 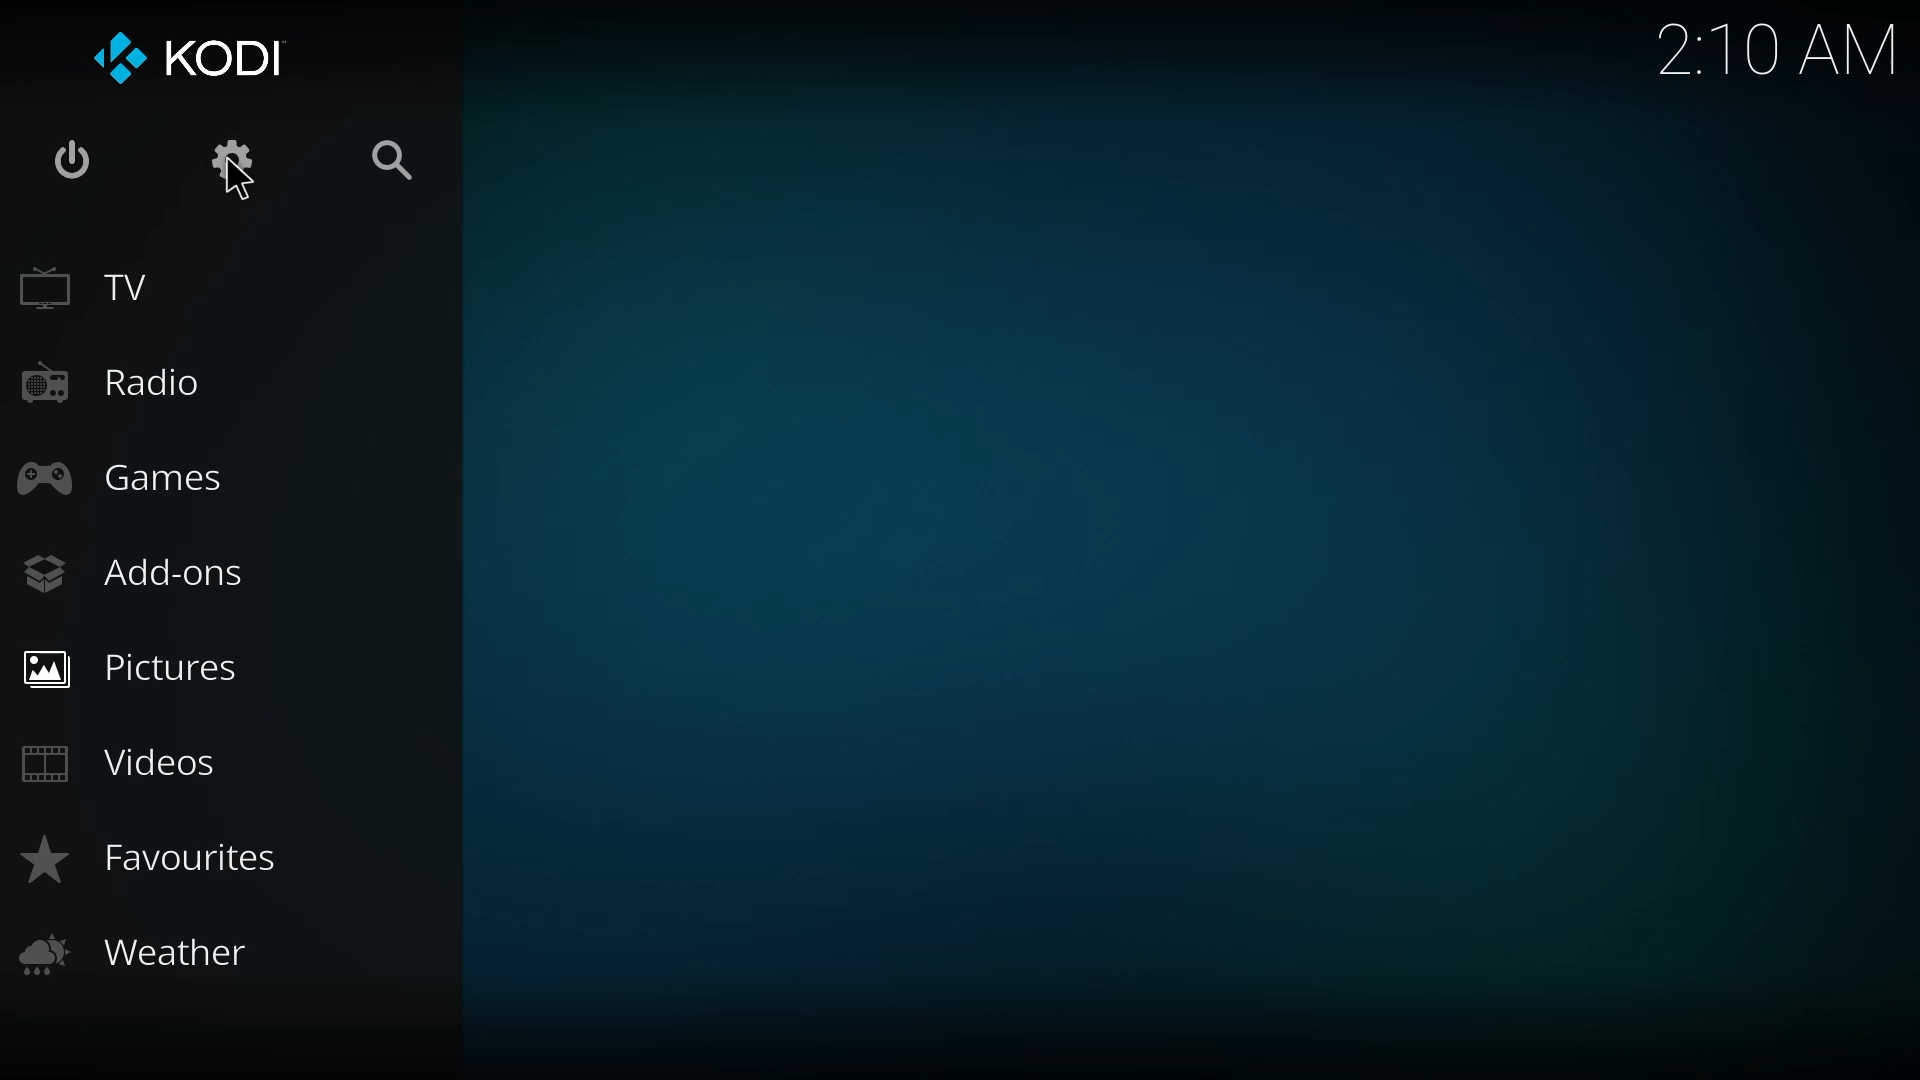 What do you see at coordinates (130, 764) in the screenshot?
I see `videos` at bounding box center [130, 764].